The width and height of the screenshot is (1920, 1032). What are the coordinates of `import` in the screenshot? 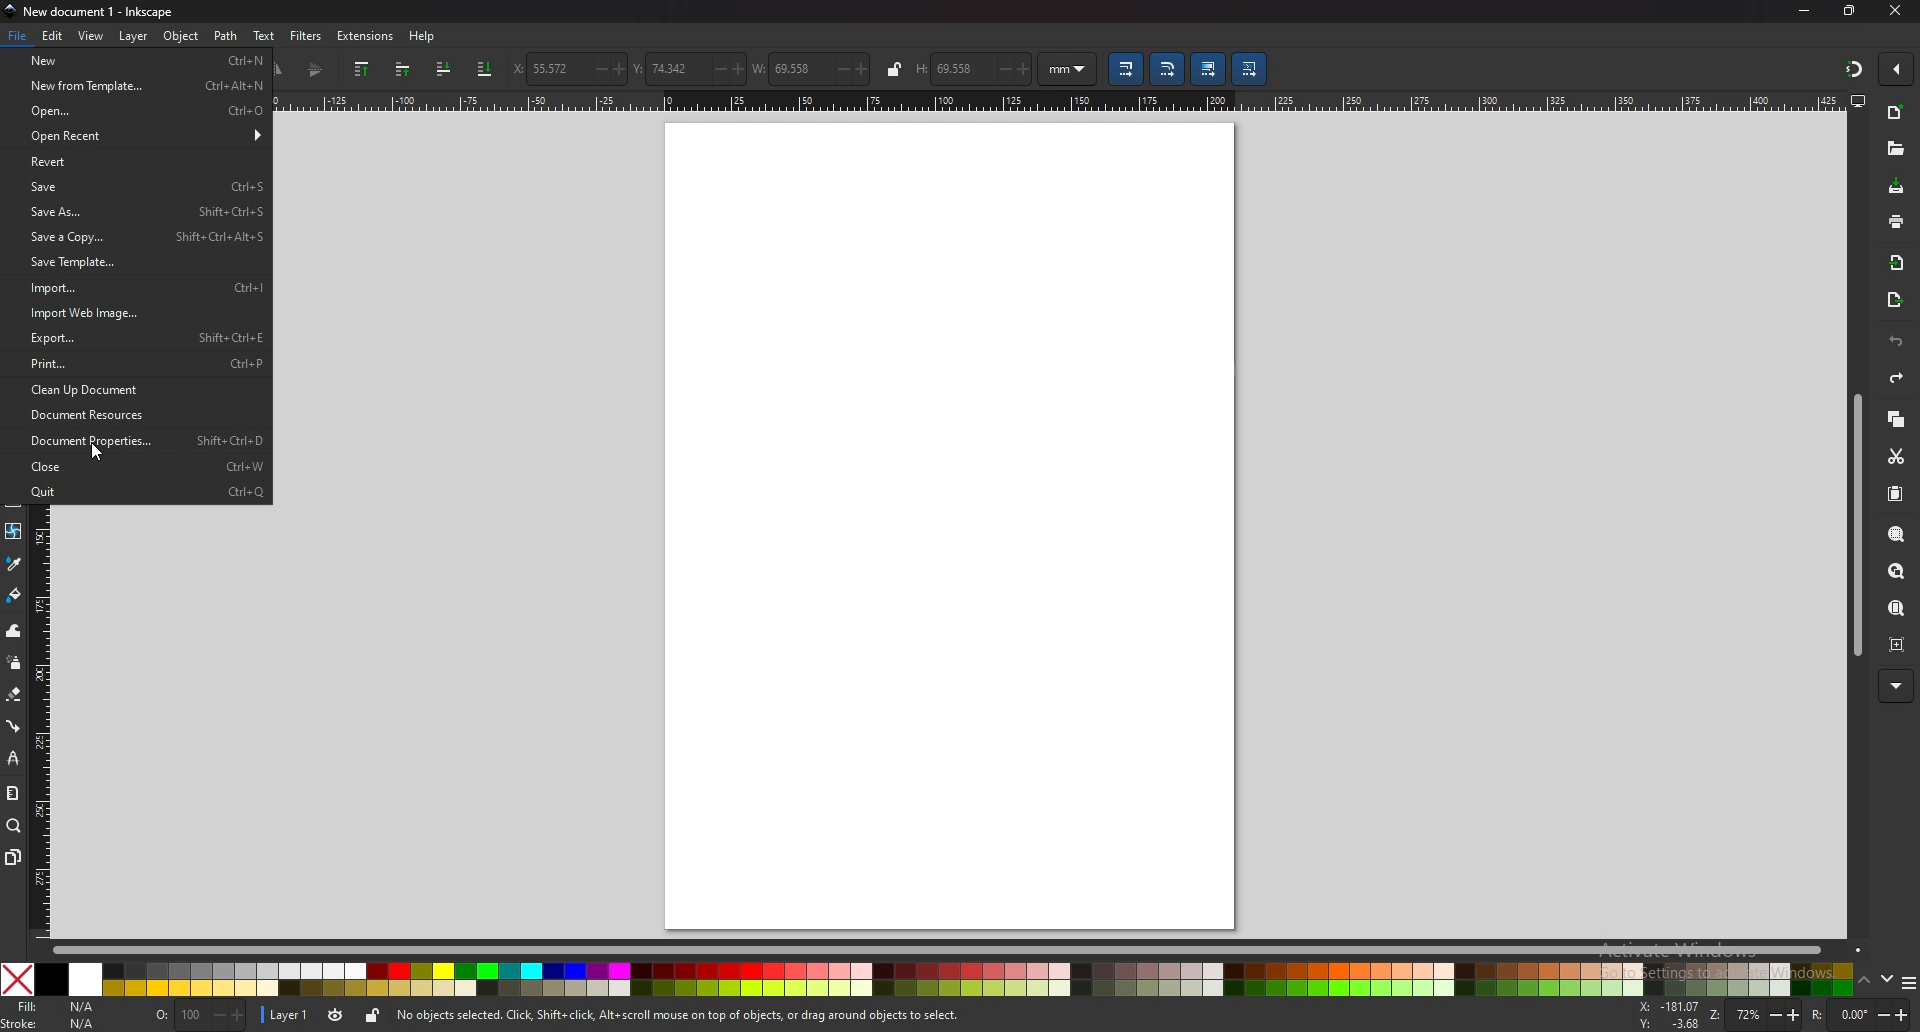 It's located at (140, 290).